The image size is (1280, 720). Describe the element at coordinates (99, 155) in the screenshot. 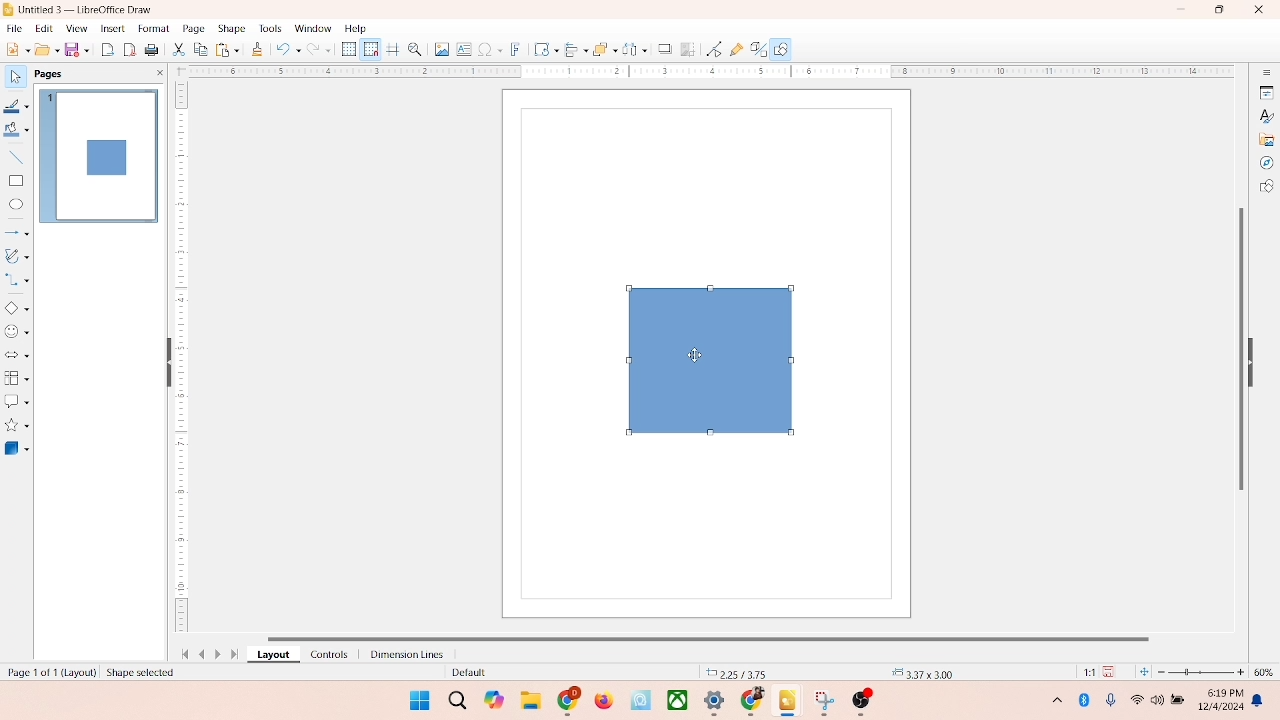

I see `page 1` at that location.